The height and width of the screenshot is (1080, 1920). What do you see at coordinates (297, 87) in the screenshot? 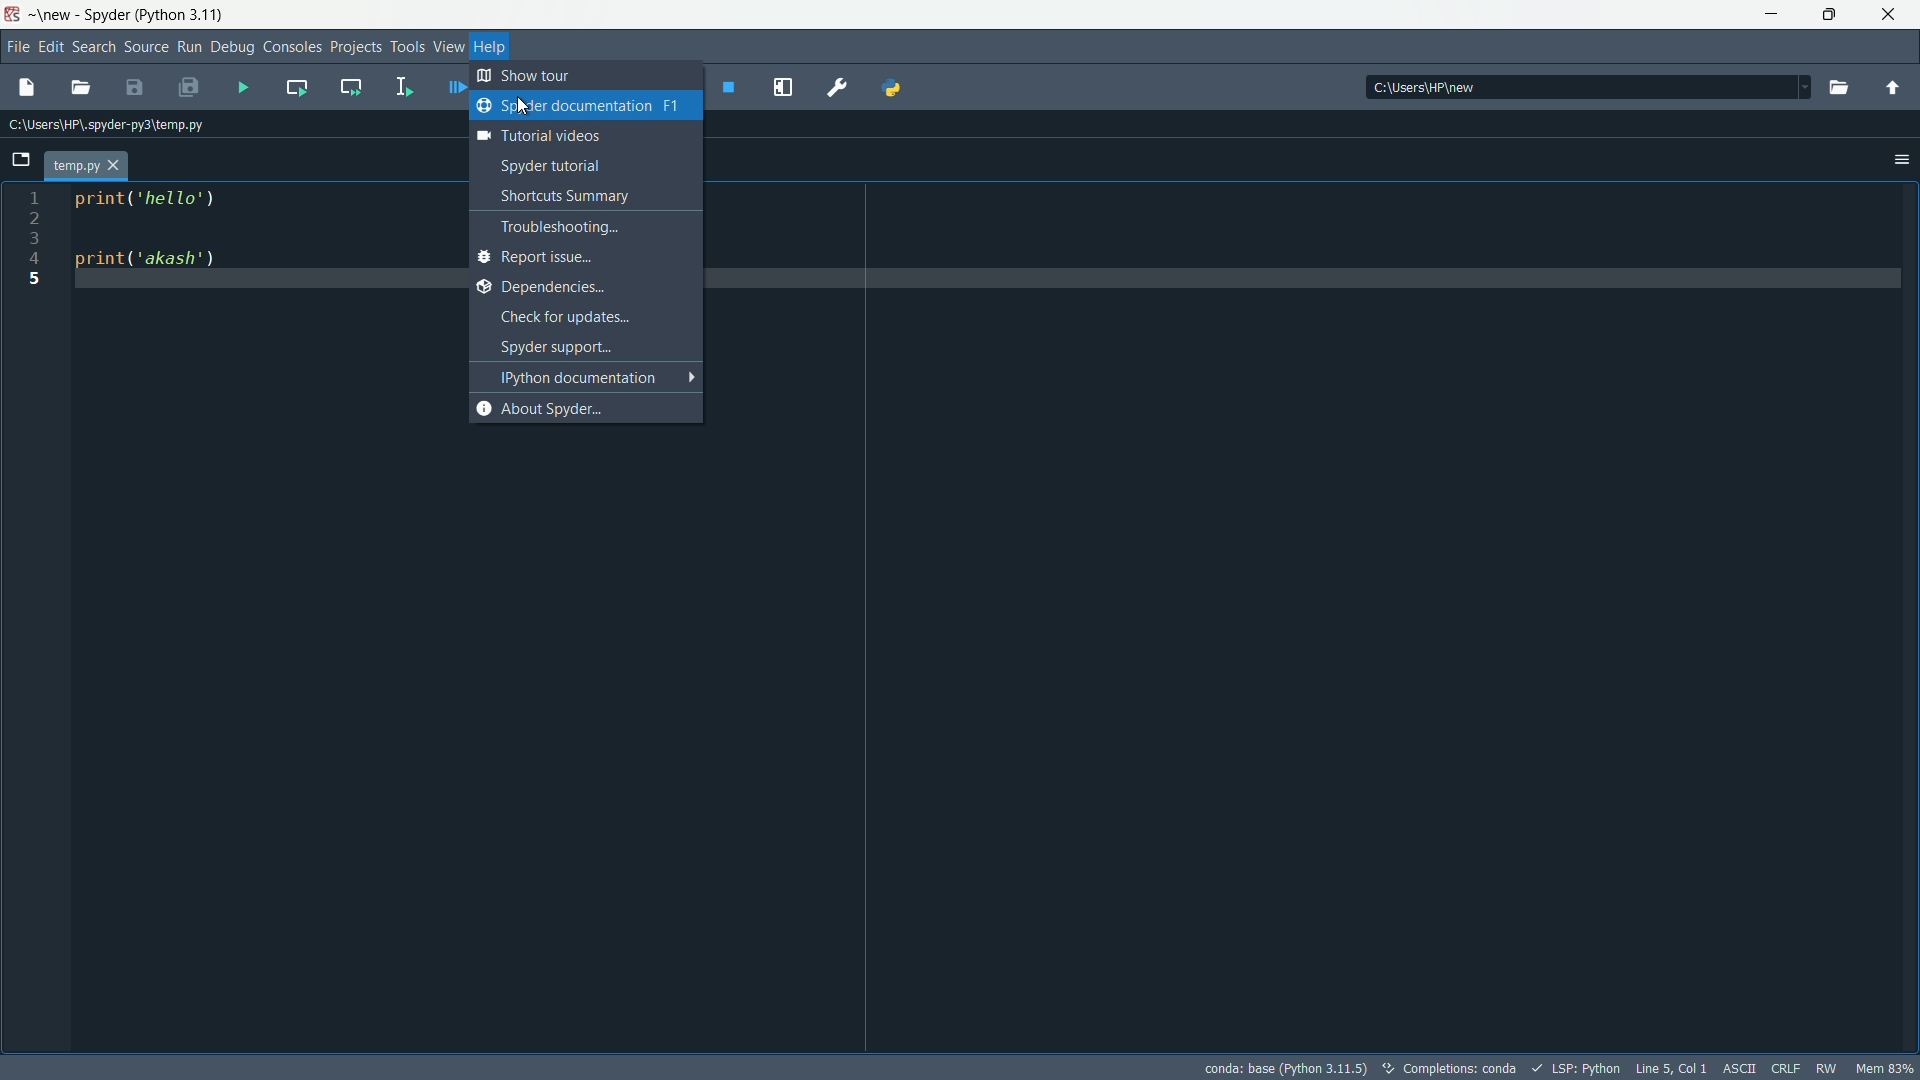
I see `run current cell` at bounding box center [297, 87].